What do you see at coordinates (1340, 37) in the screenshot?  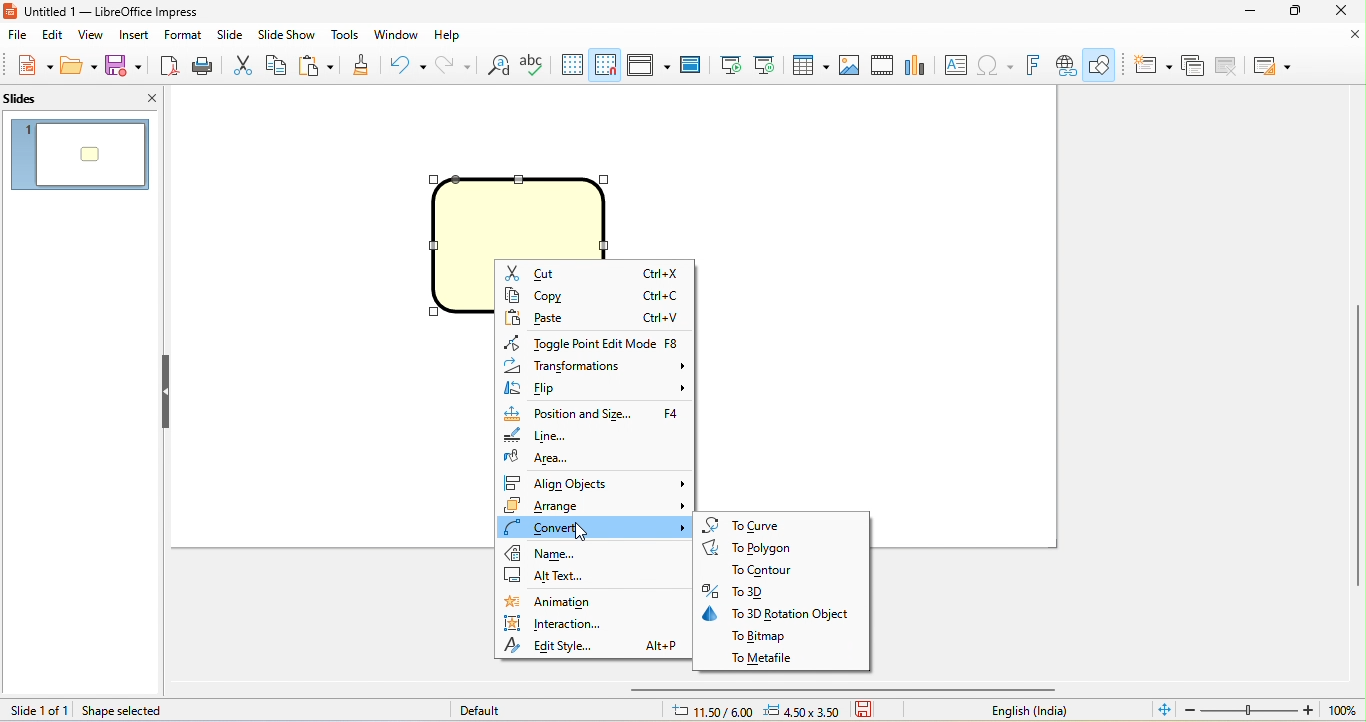 I see `close` at bounding box center [1340, 37].